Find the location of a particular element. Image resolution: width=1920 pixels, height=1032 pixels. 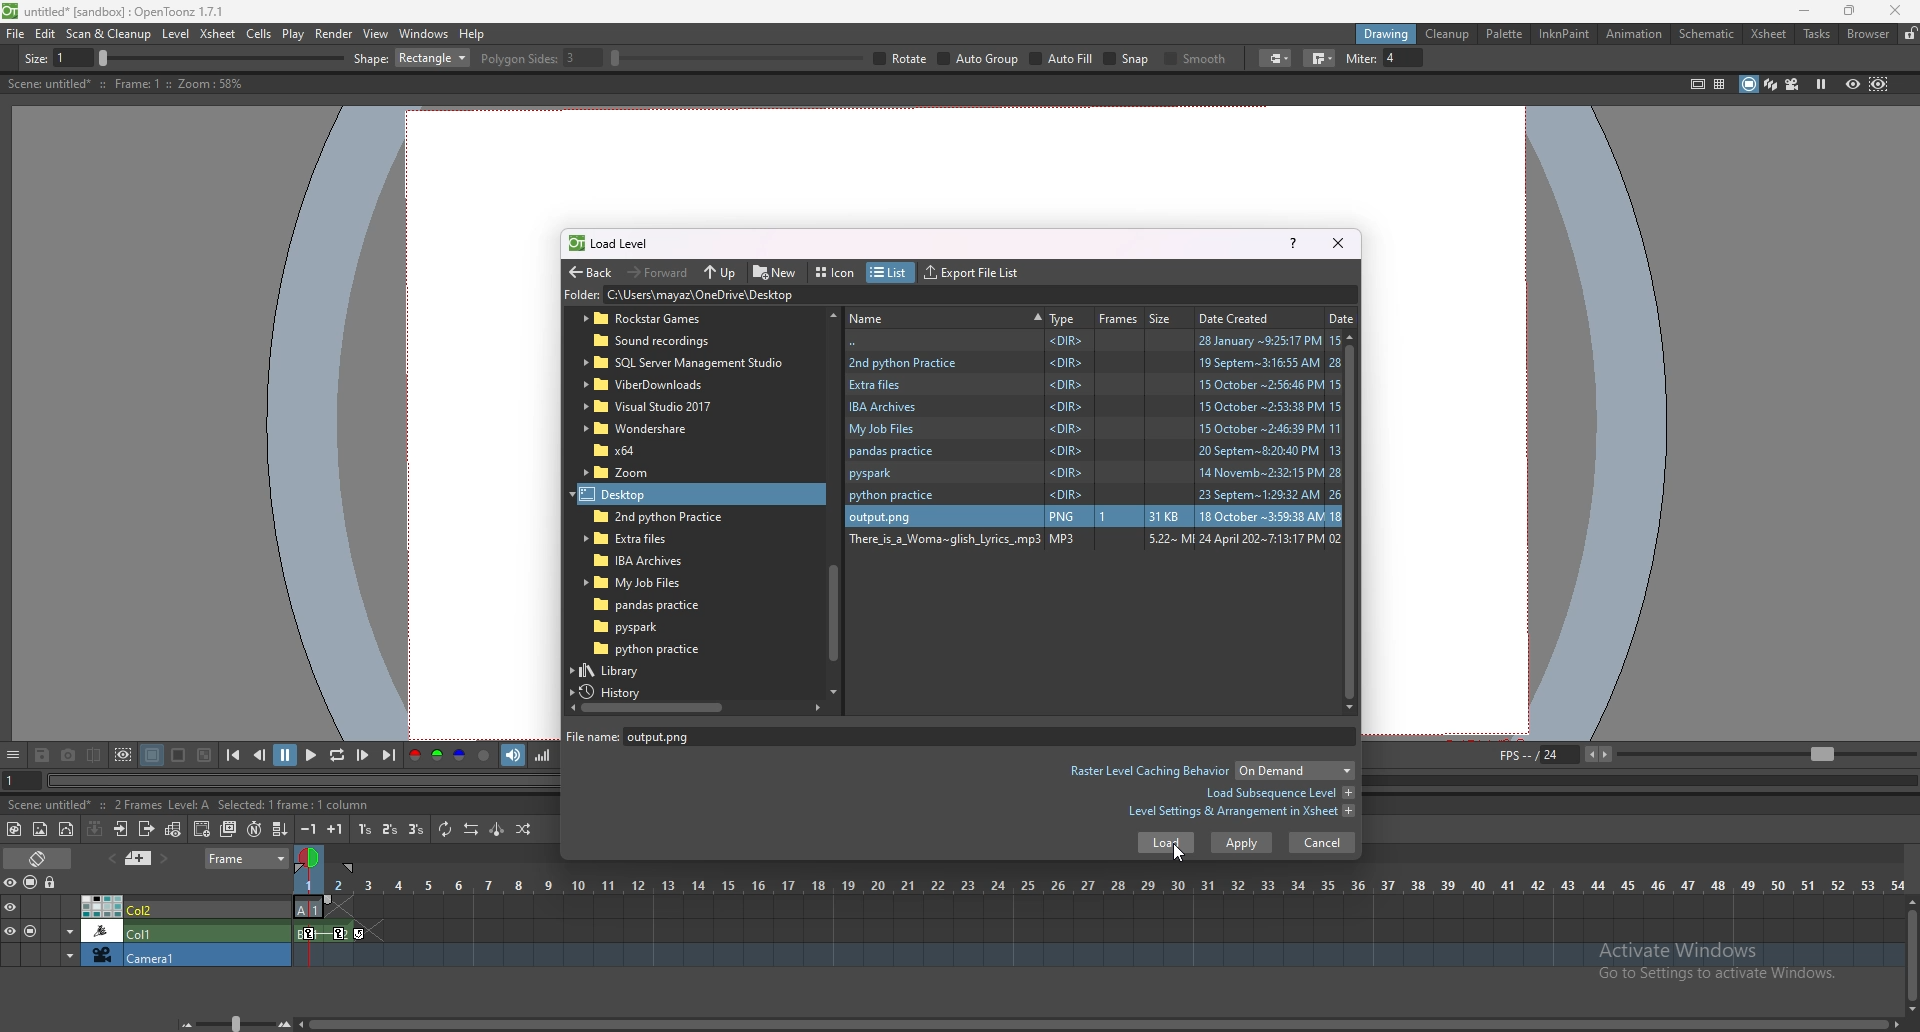

xsheet is located at coordinates (219, 33).